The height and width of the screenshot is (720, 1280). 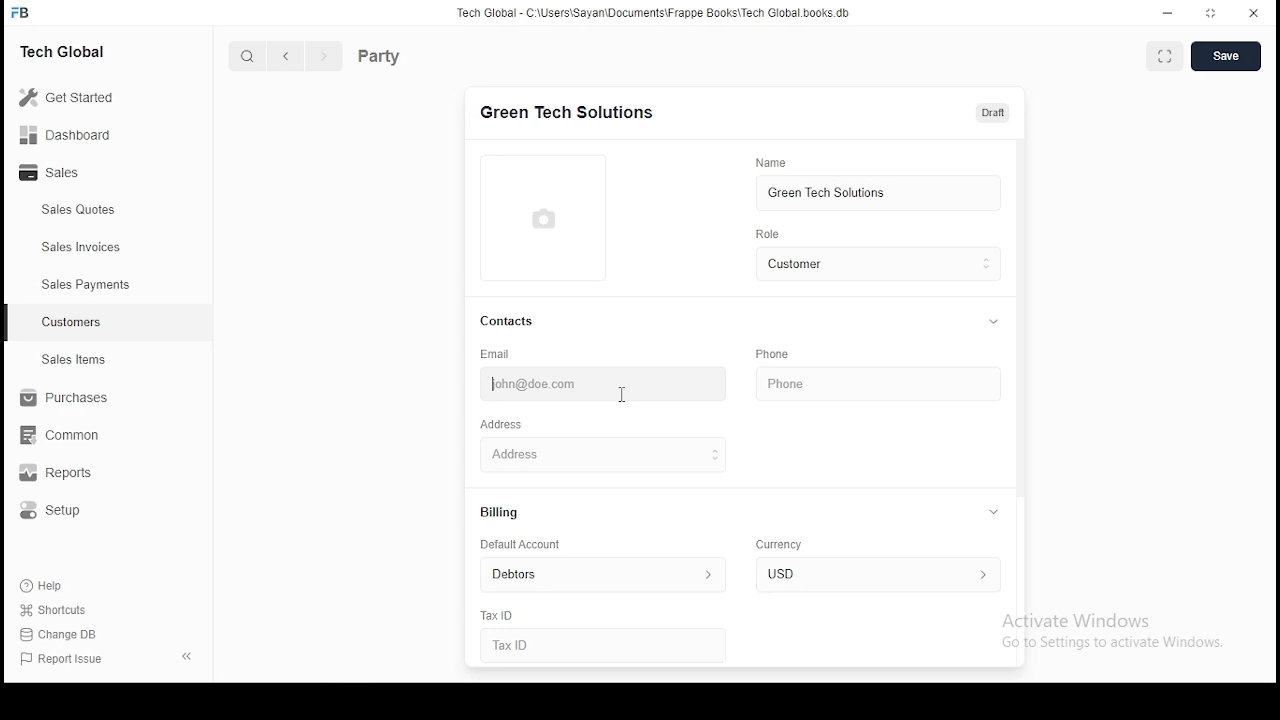 What do you see at coordinates (54, 174) in the screenshot?
I see `sales` at bounding box center [54, 174].